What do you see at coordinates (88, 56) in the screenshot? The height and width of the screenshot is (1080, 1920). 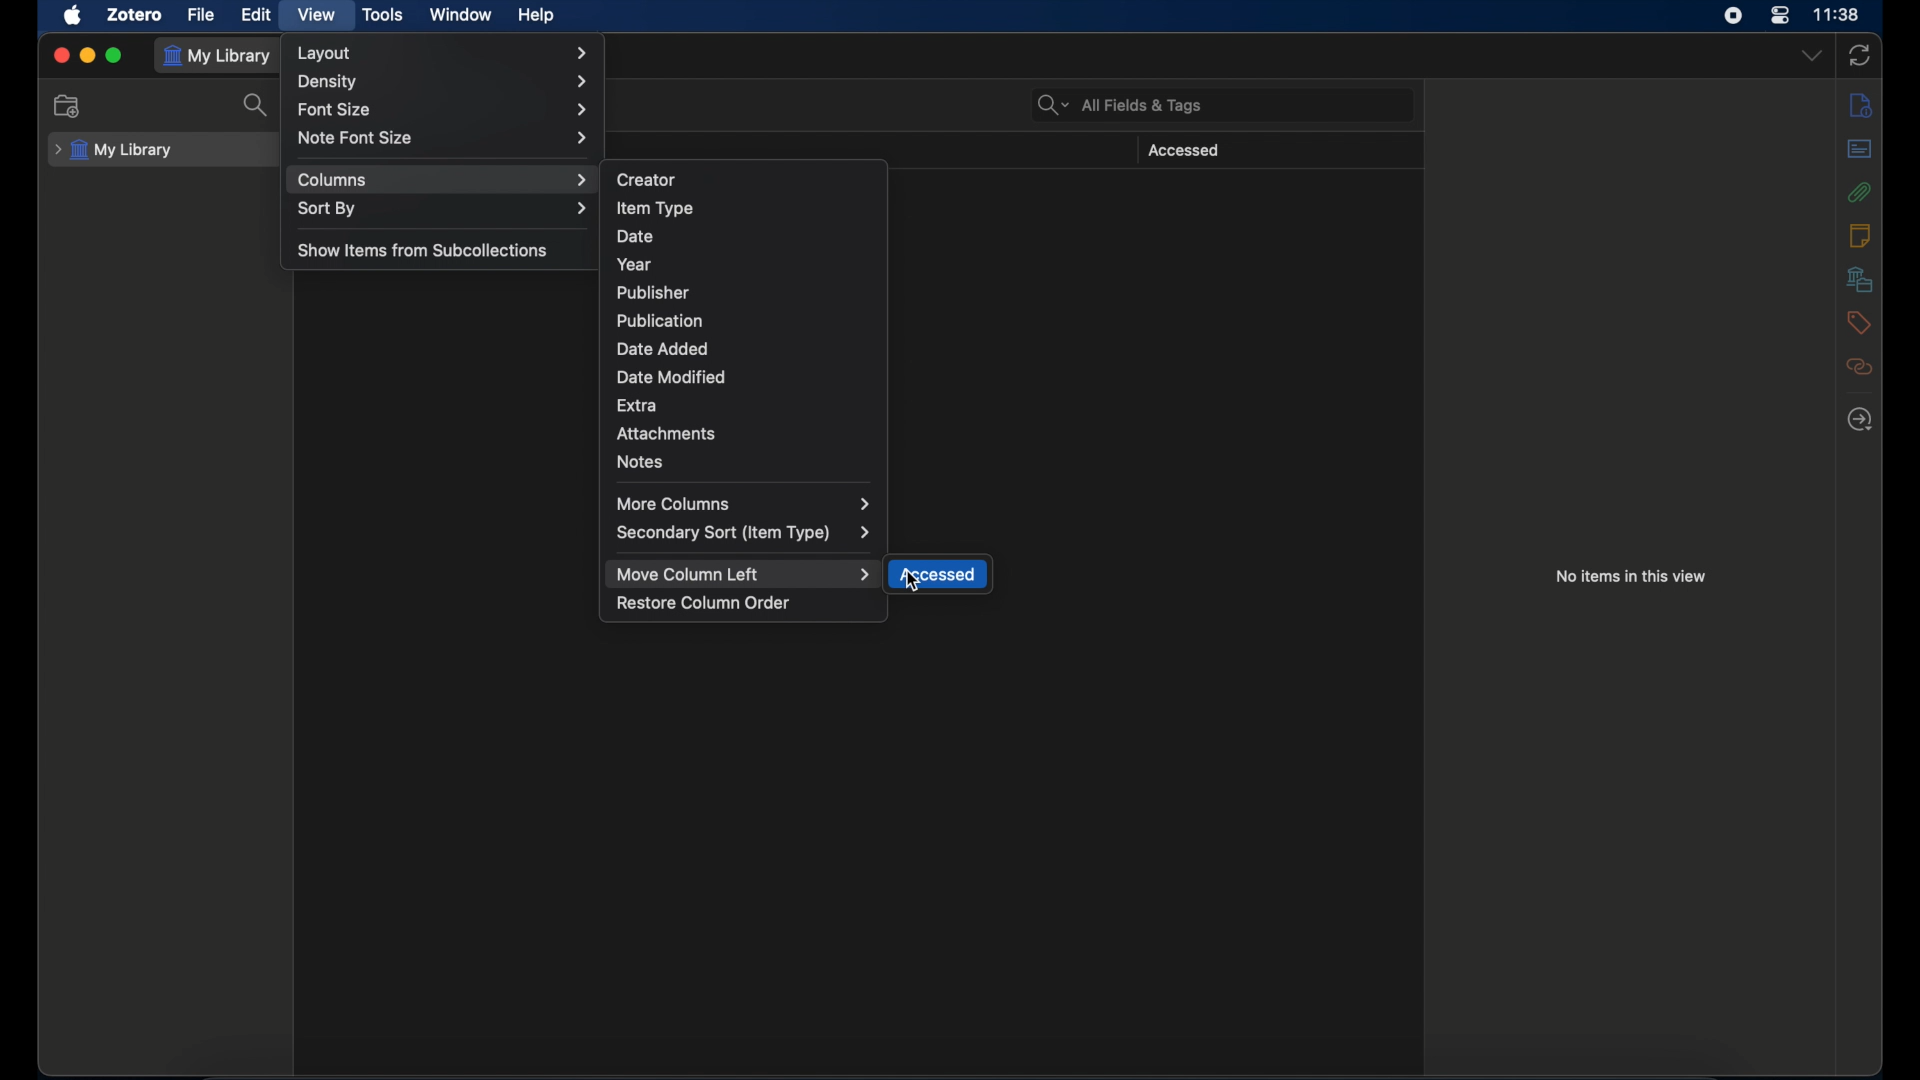 I see `minimize` at bounding box center [88, 56].